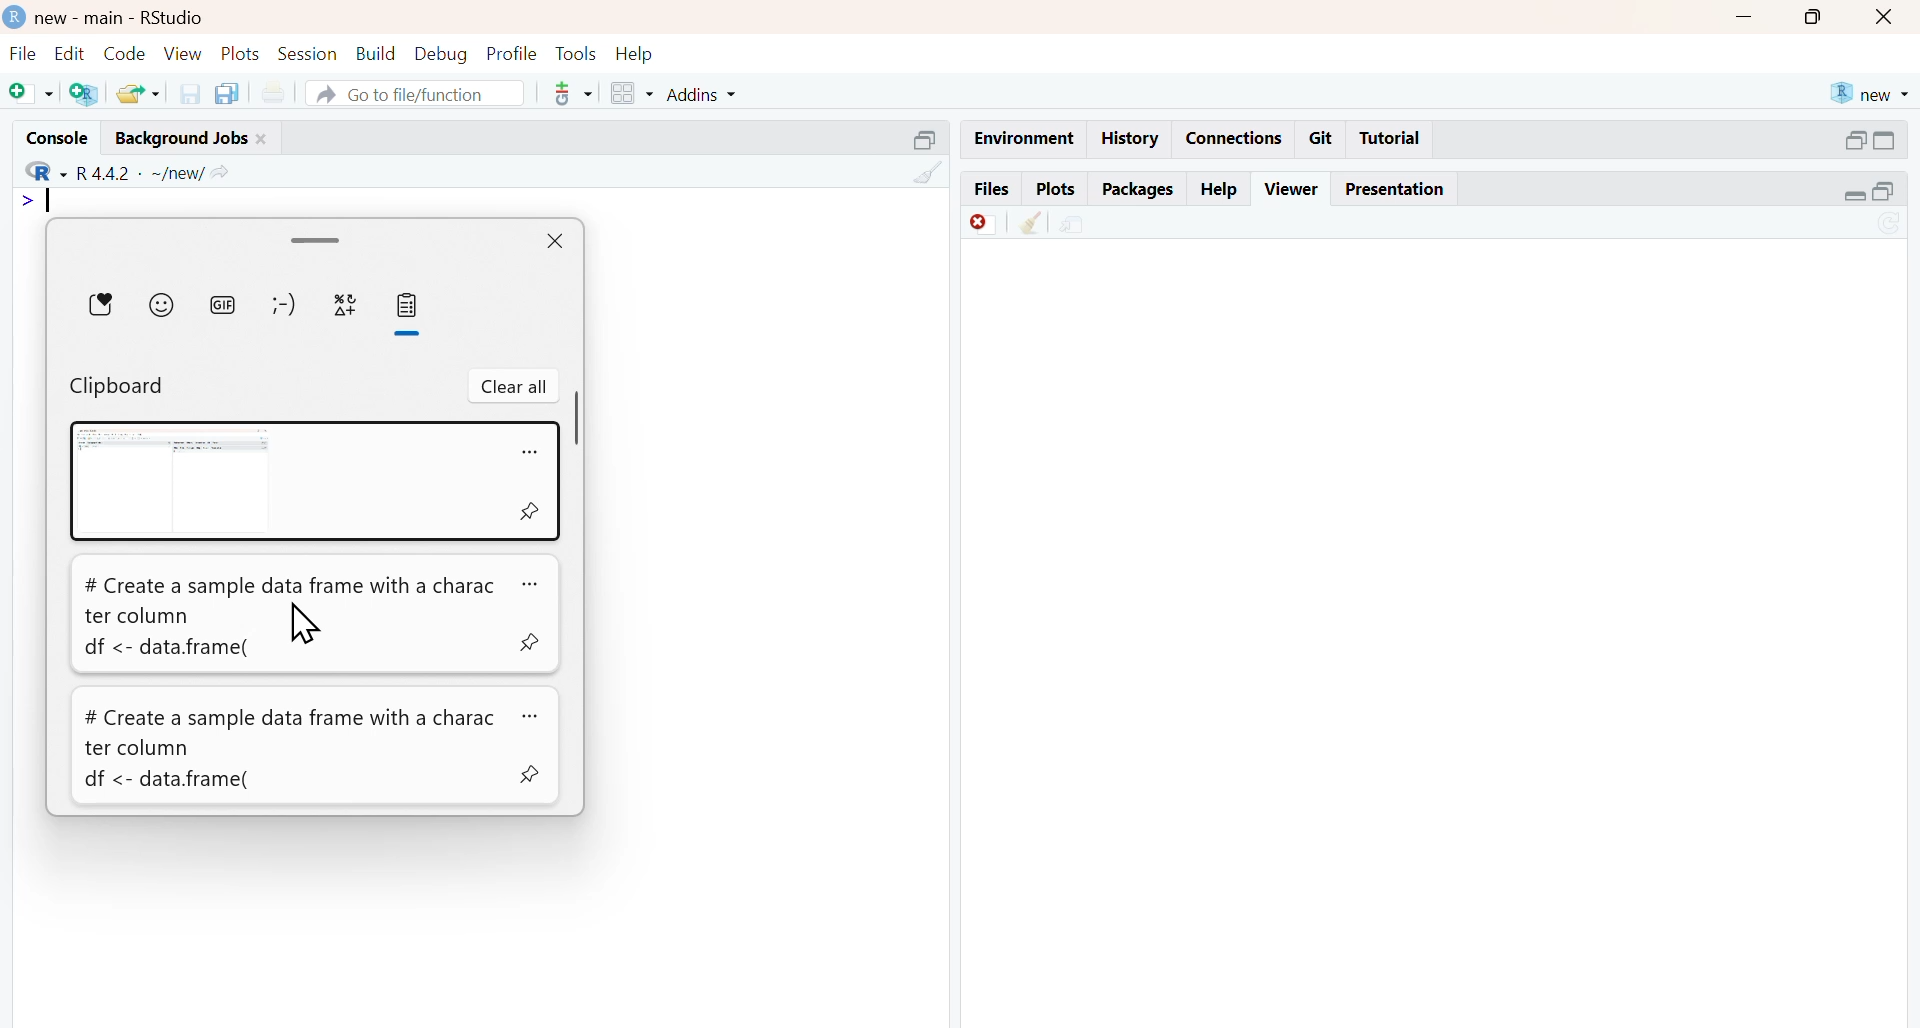 The width and height of the screenshot is (1920, 1028). Describe the element at coordinates (528, 584) in the screenshot. I see `more` at that location.